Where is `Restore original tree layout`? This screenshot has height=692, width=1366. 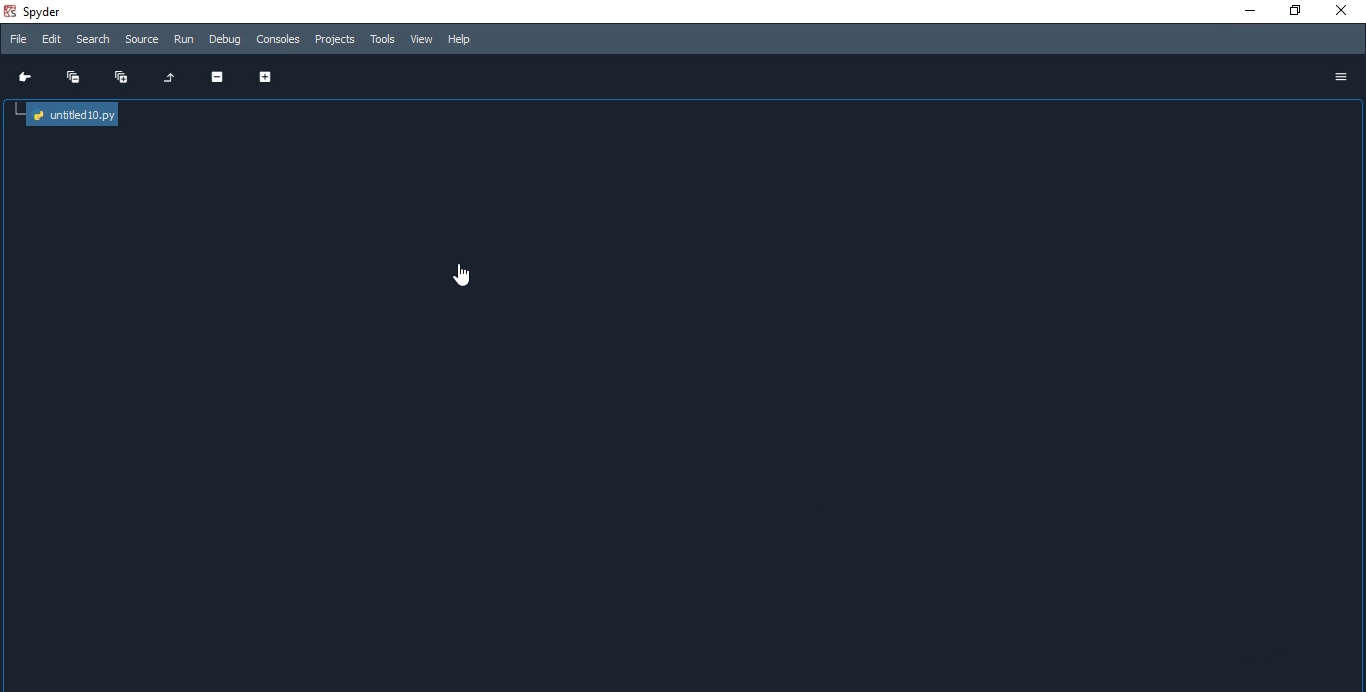
Restore original tree layout is located at coordinates (168, 80).